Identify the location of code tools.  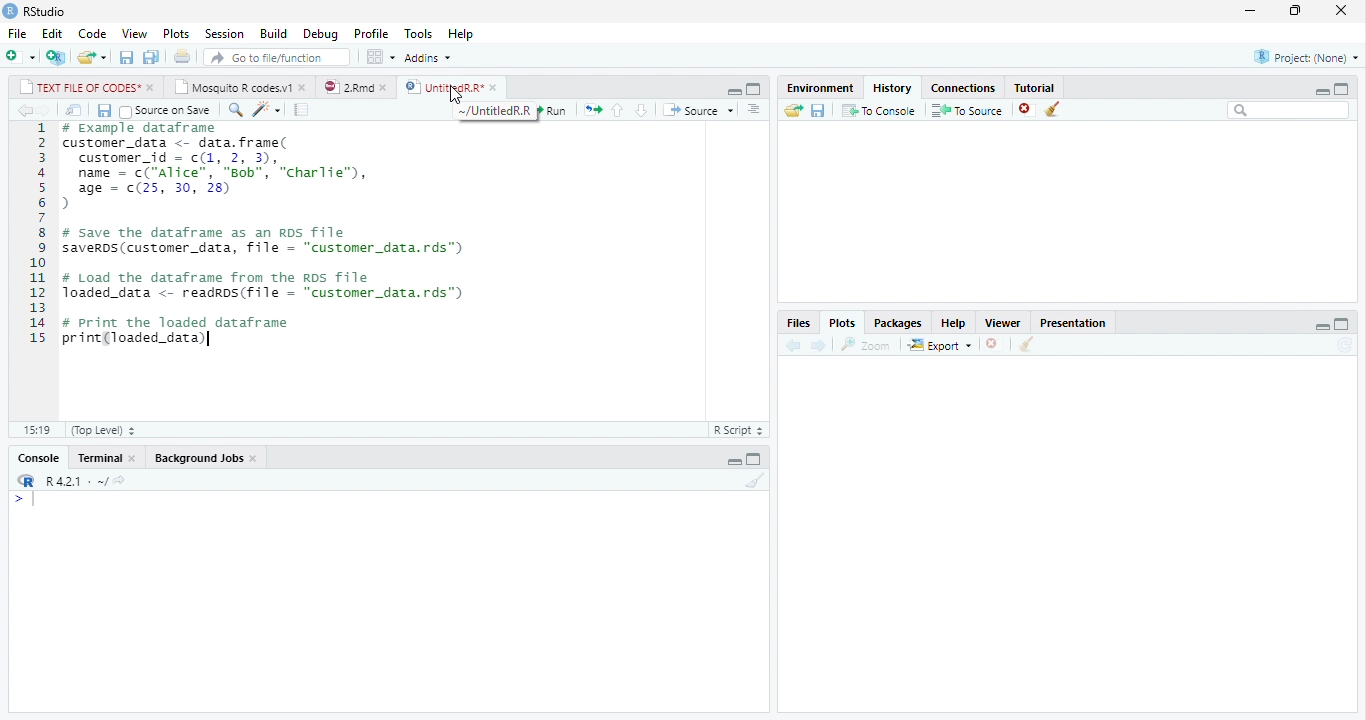
(267, 110).